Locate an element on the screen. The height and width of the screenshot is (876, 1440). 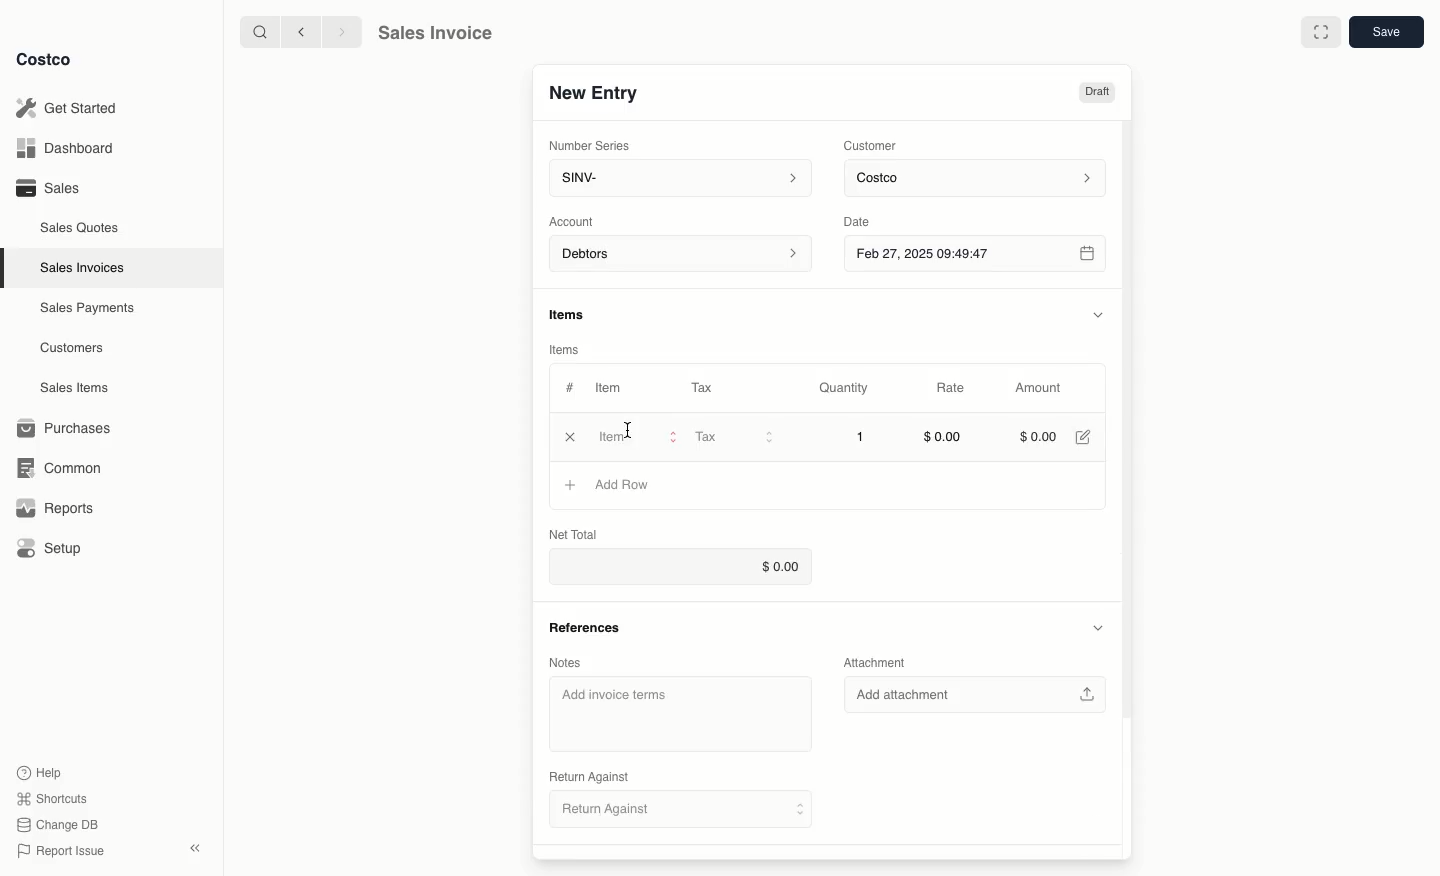
SINV- is located at coordinates (676, 180).